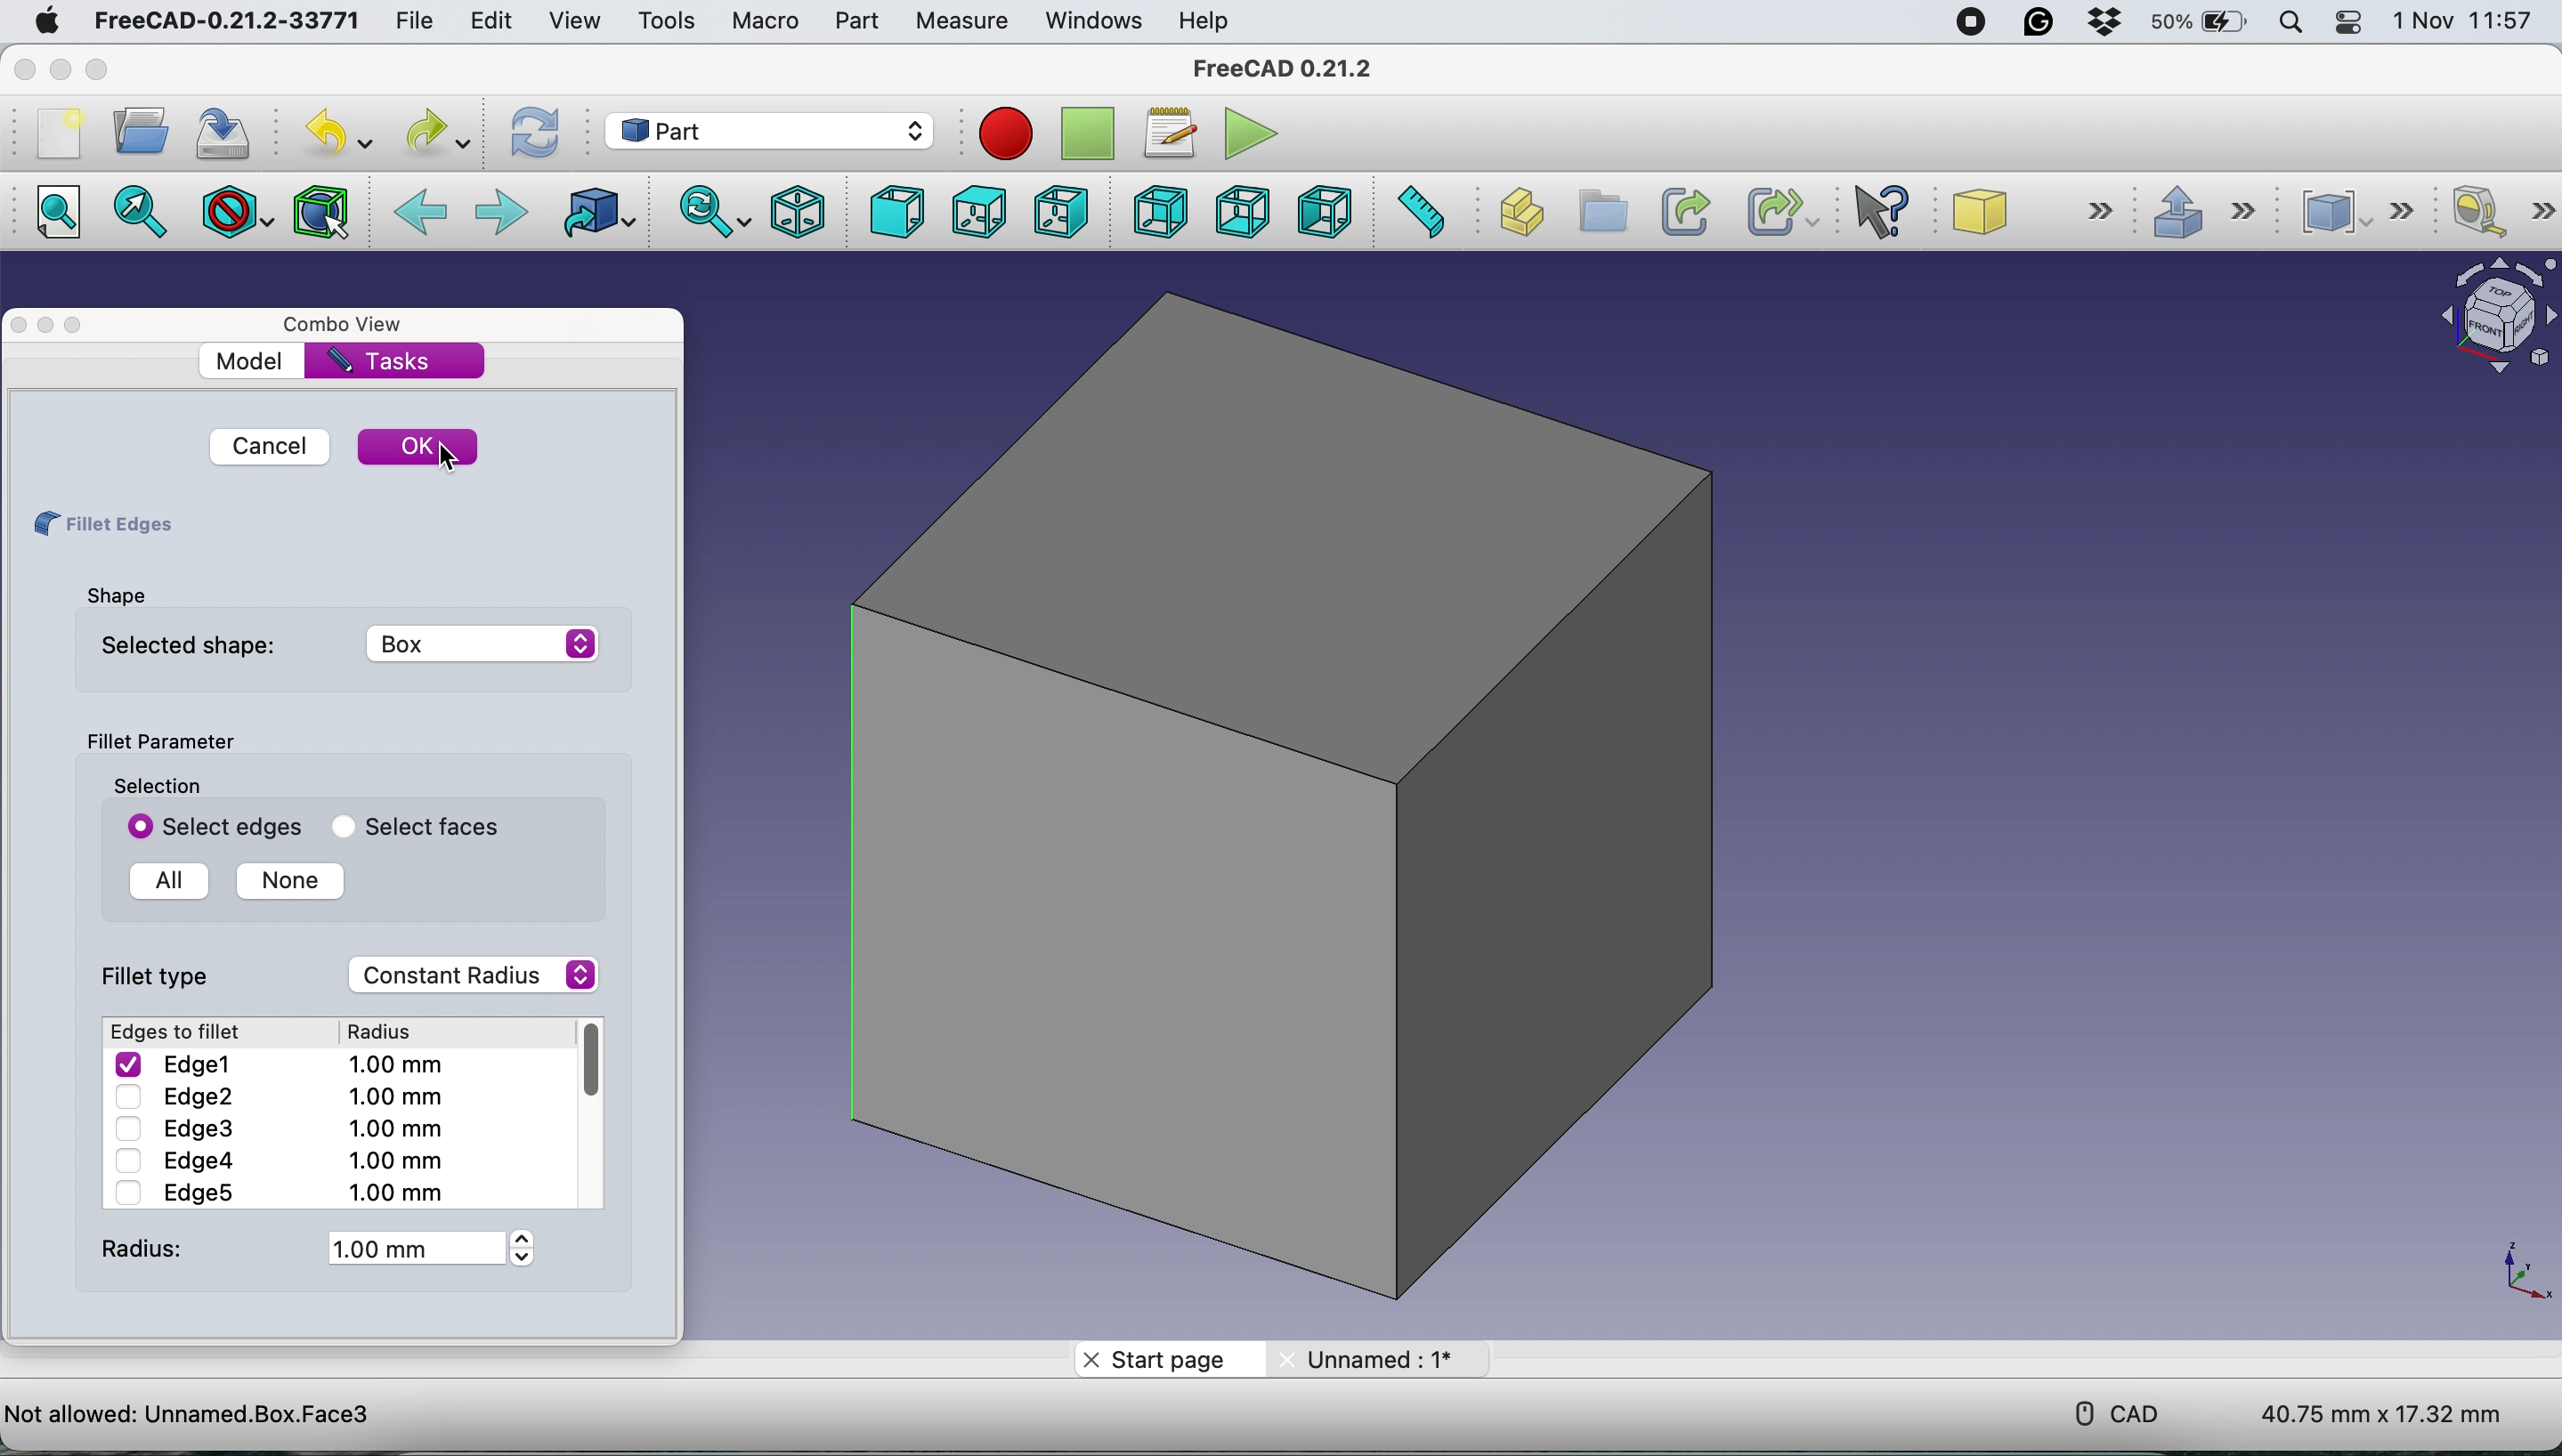 The image size is (2562, 1456). I want to click on control center, so click(2351, 23).